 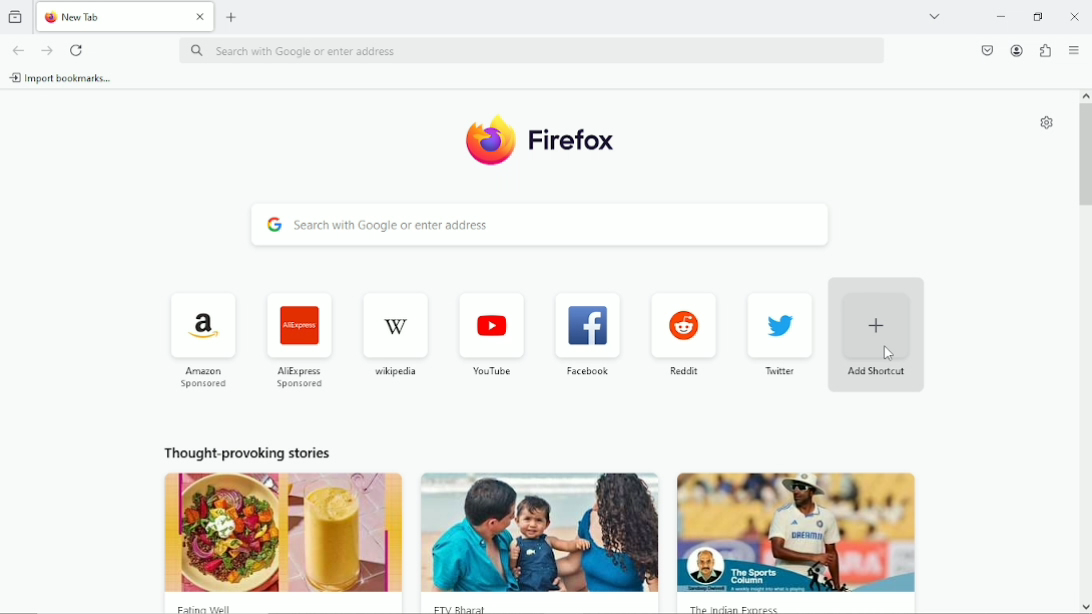 I want to click on reddit, so click(x=682, y=334).